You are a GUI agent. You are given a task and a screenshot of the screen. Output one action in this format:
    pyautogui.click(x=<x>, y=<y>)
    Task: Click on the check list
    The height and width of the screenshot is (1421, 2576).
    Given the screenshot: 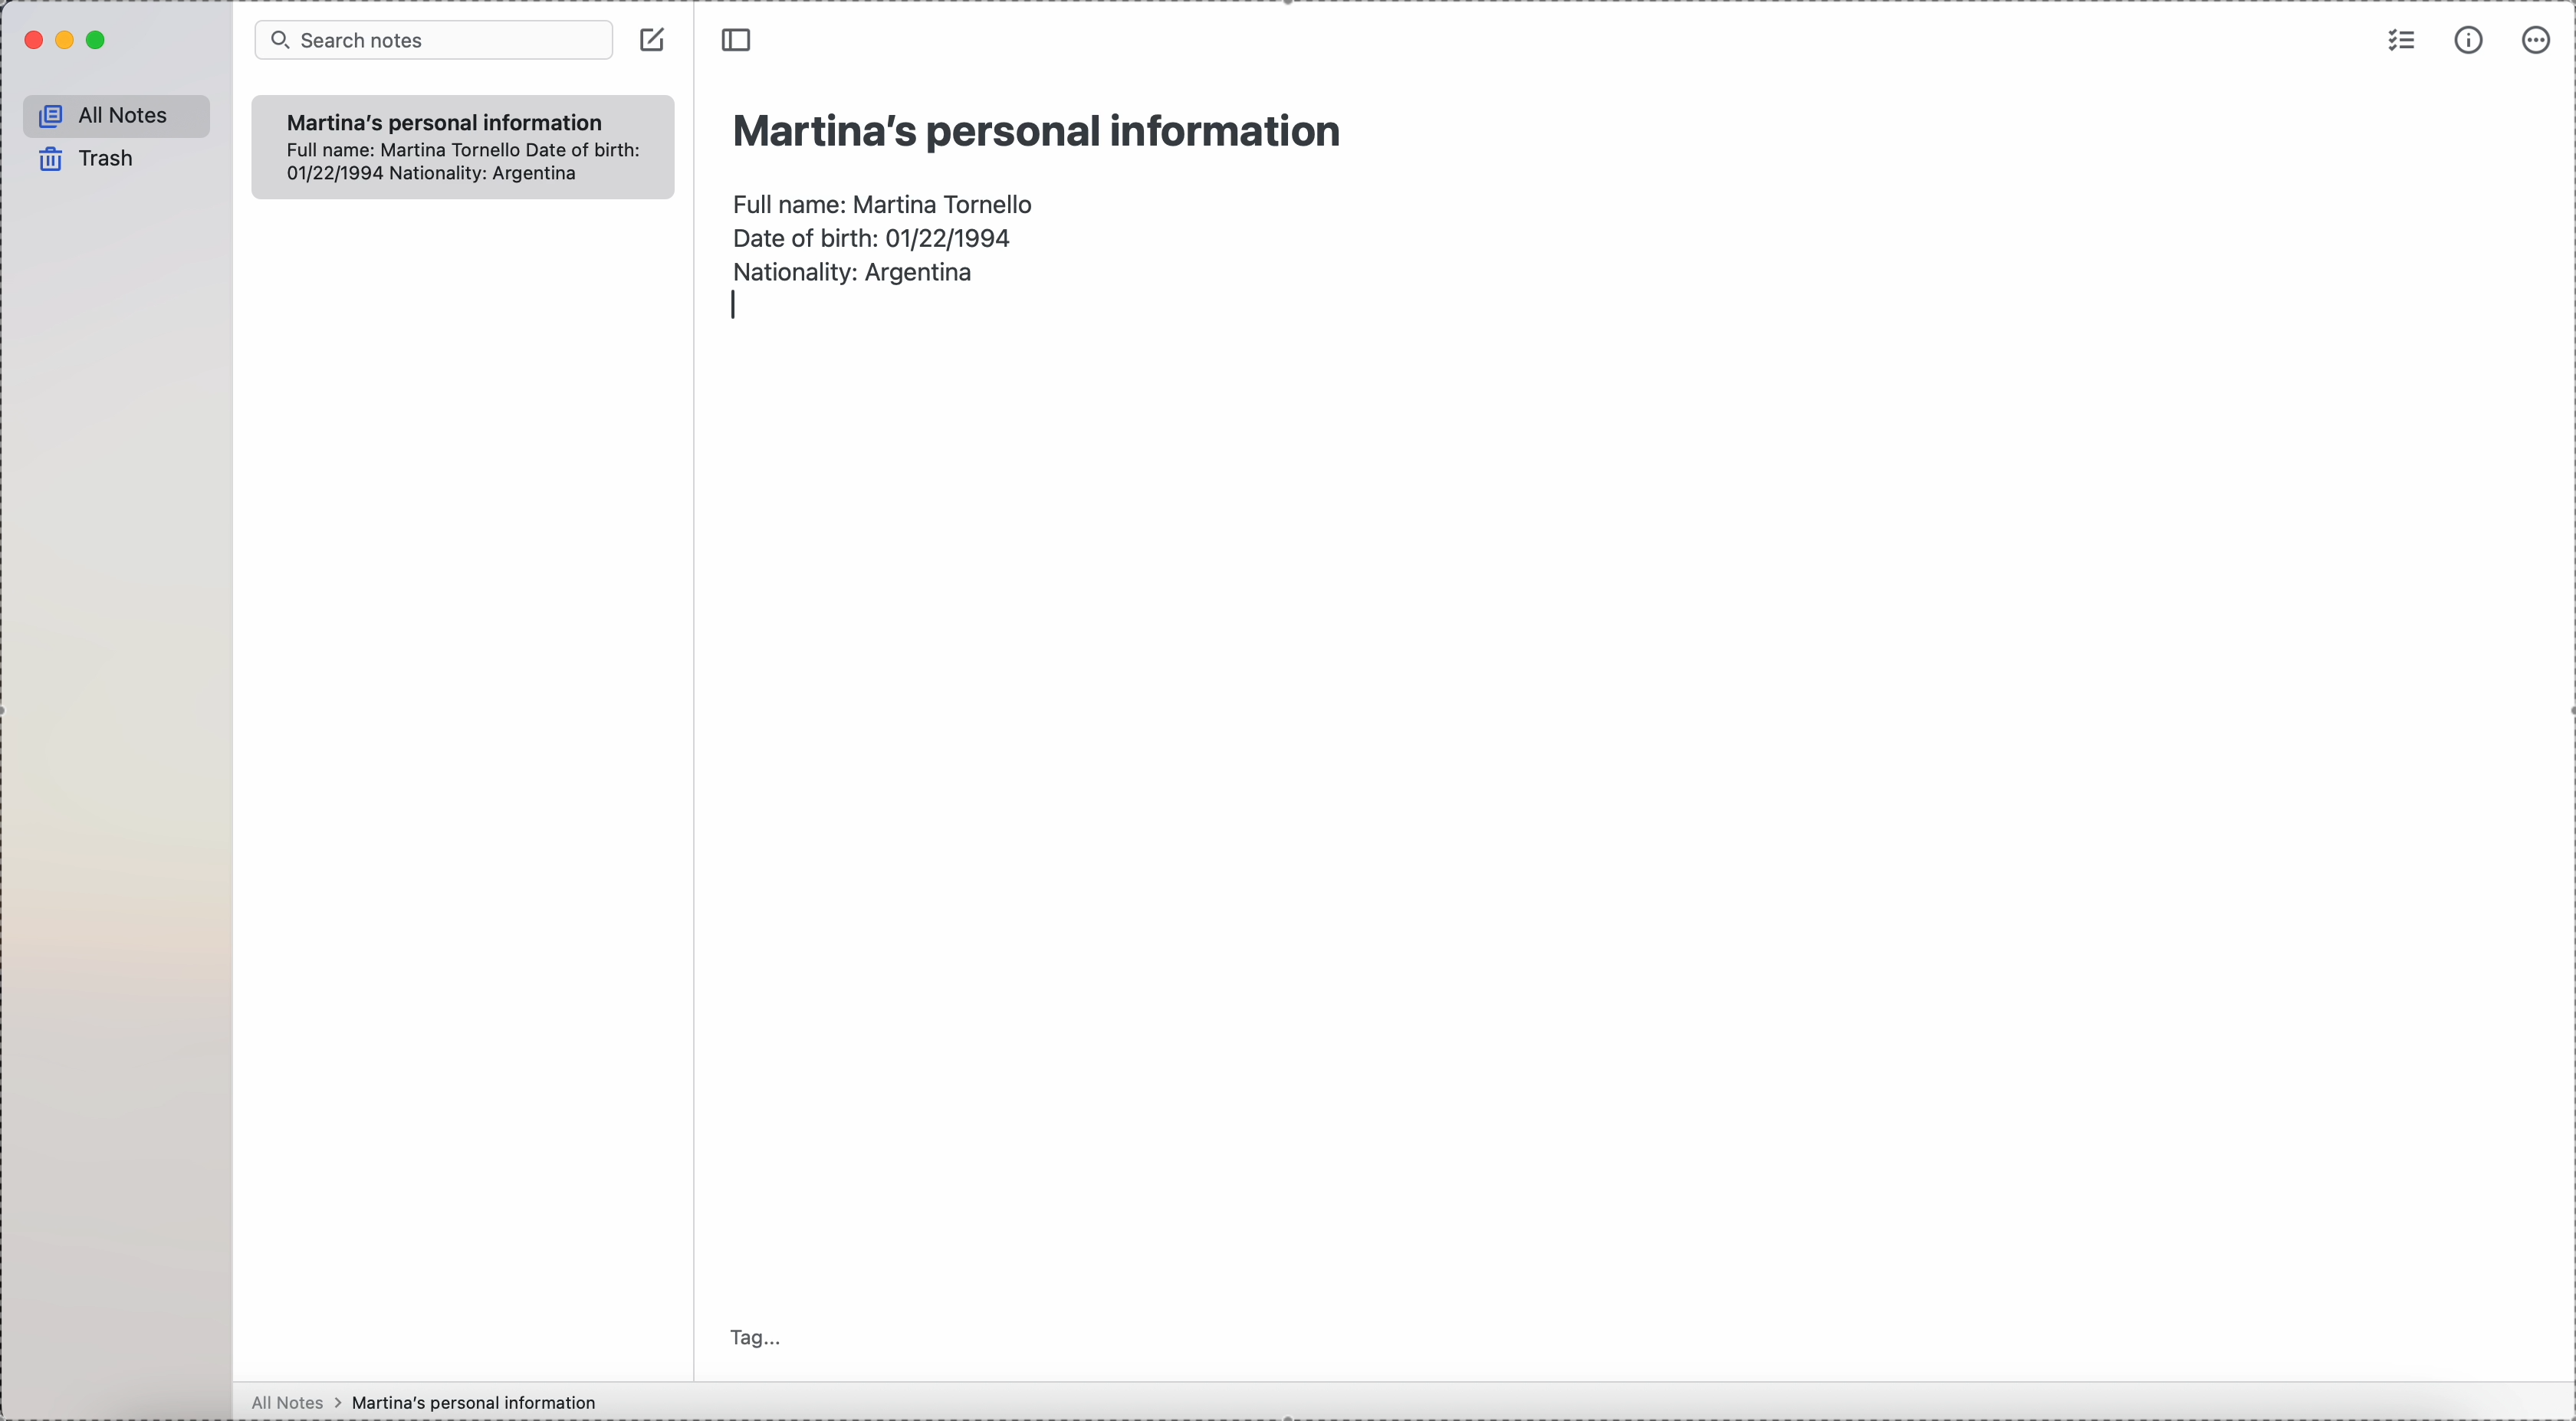 What is the action you would take?
    pyautogui.click(x=2399, y=43)
    